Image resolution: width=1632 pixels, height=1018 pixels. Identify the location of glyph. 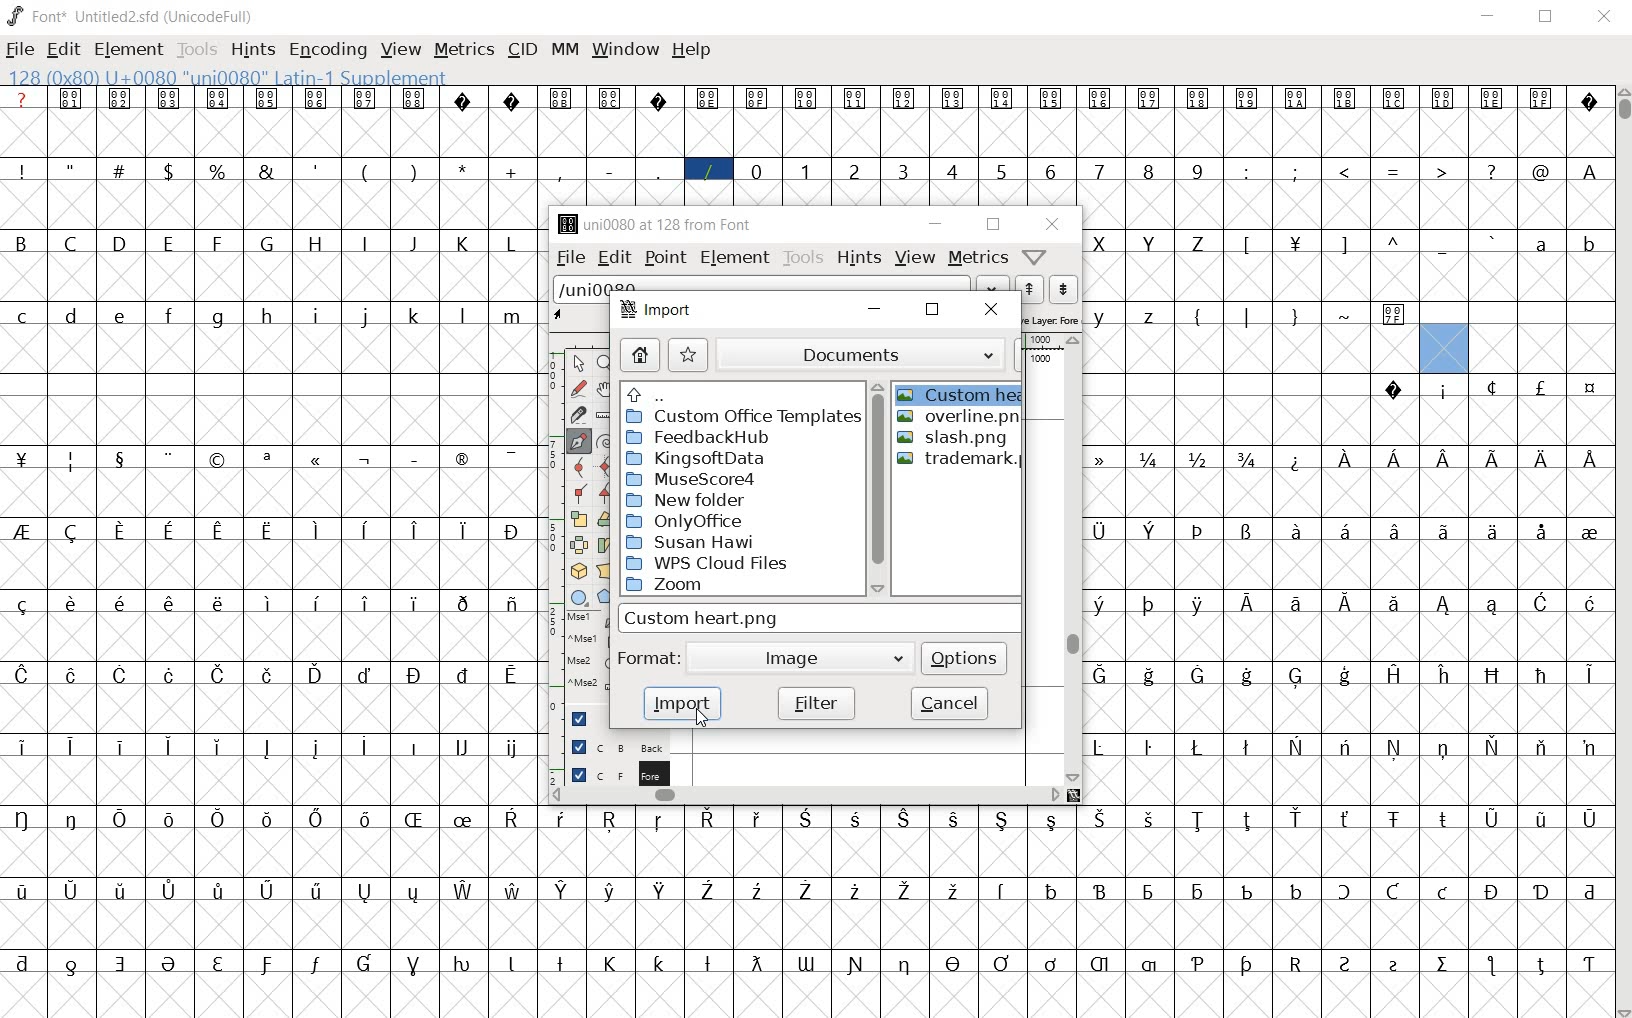
(366, 461).